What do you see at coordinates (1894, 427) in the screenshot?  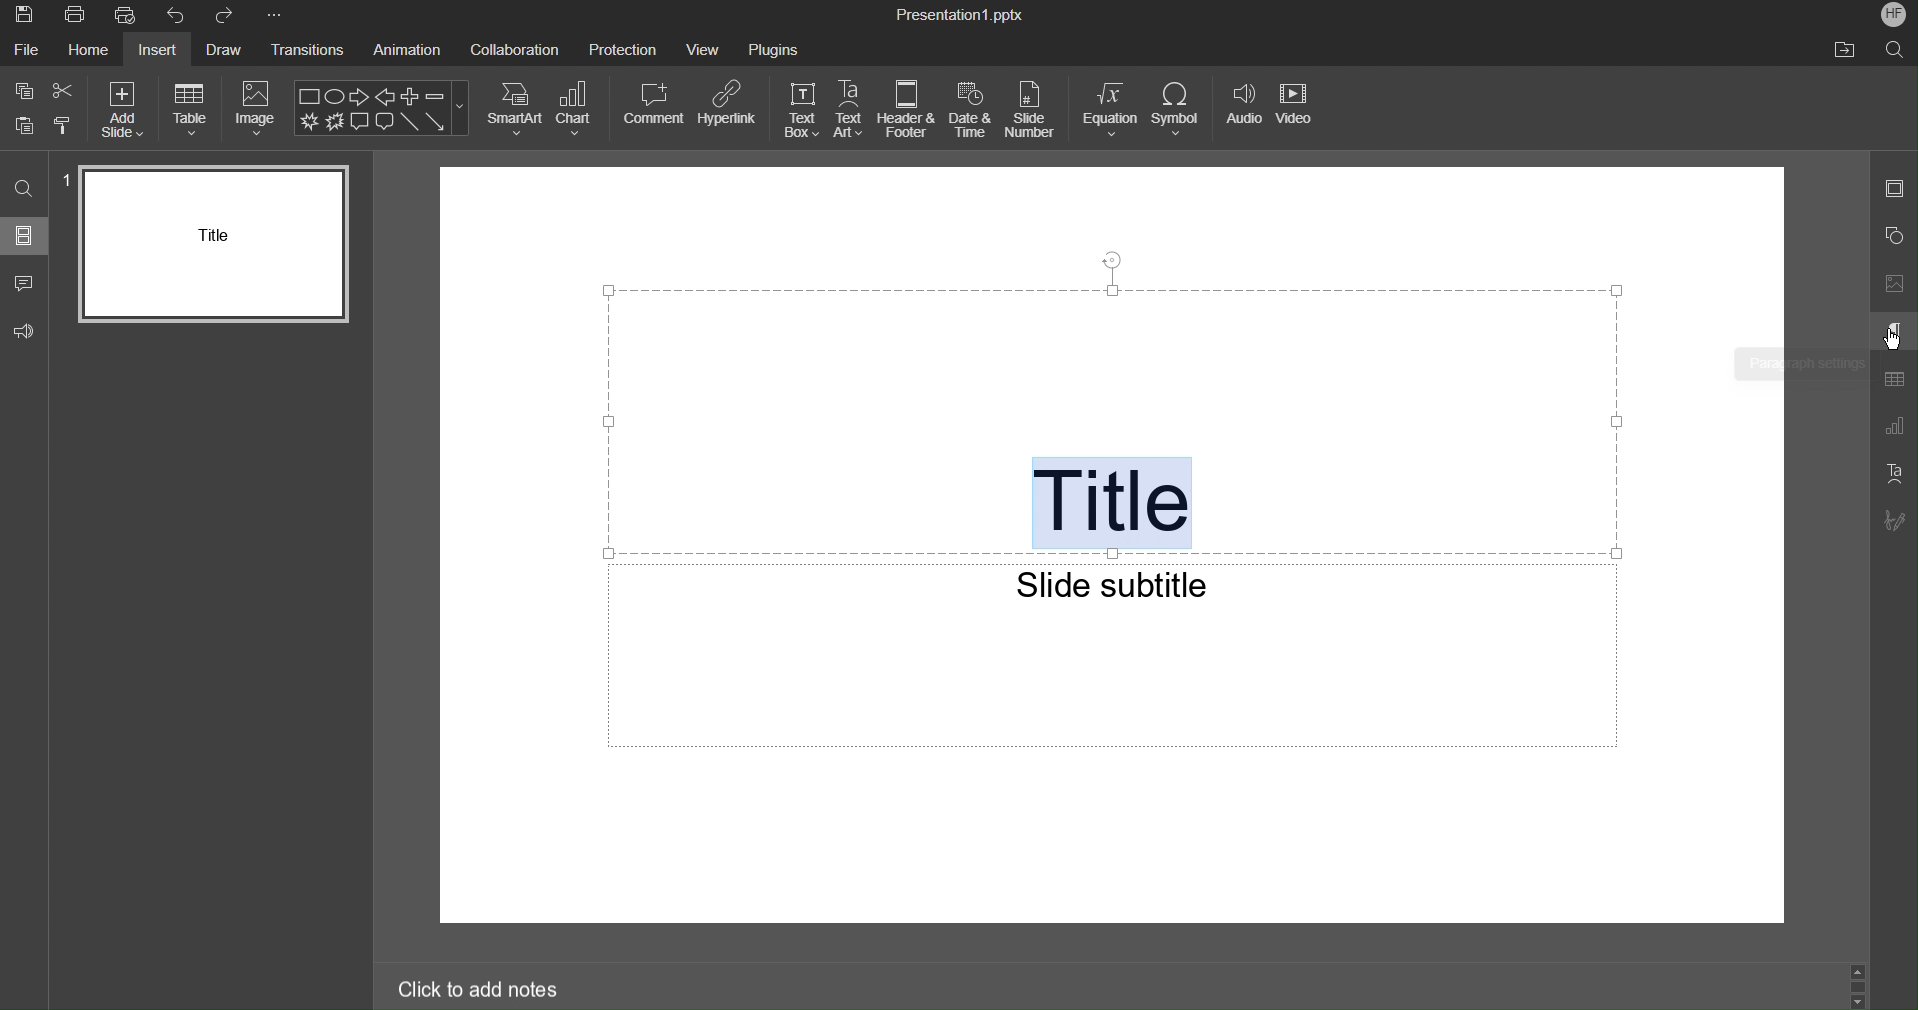 I see `Graph Setting` at bounding box center [1894, 427].